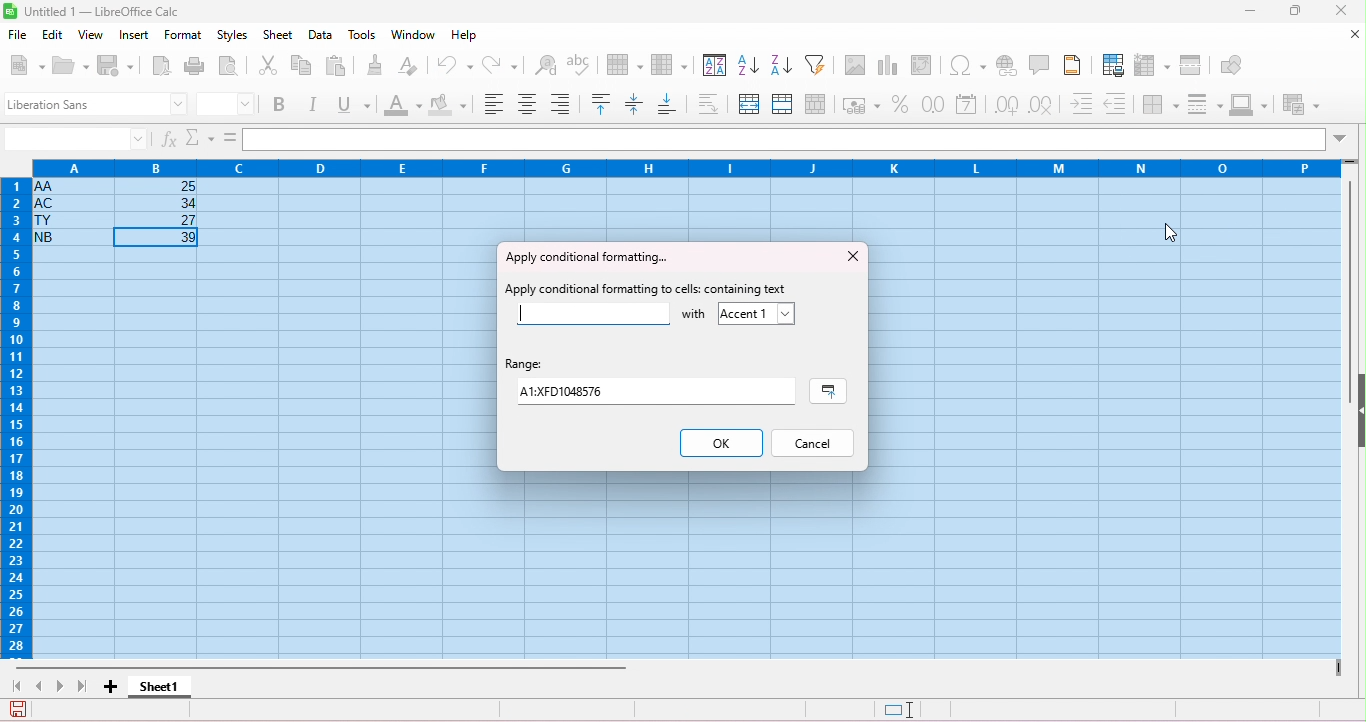  What do you see at coordinates (194, 65) in the screenshot?
I see `print` at bounding box center [194, 65].